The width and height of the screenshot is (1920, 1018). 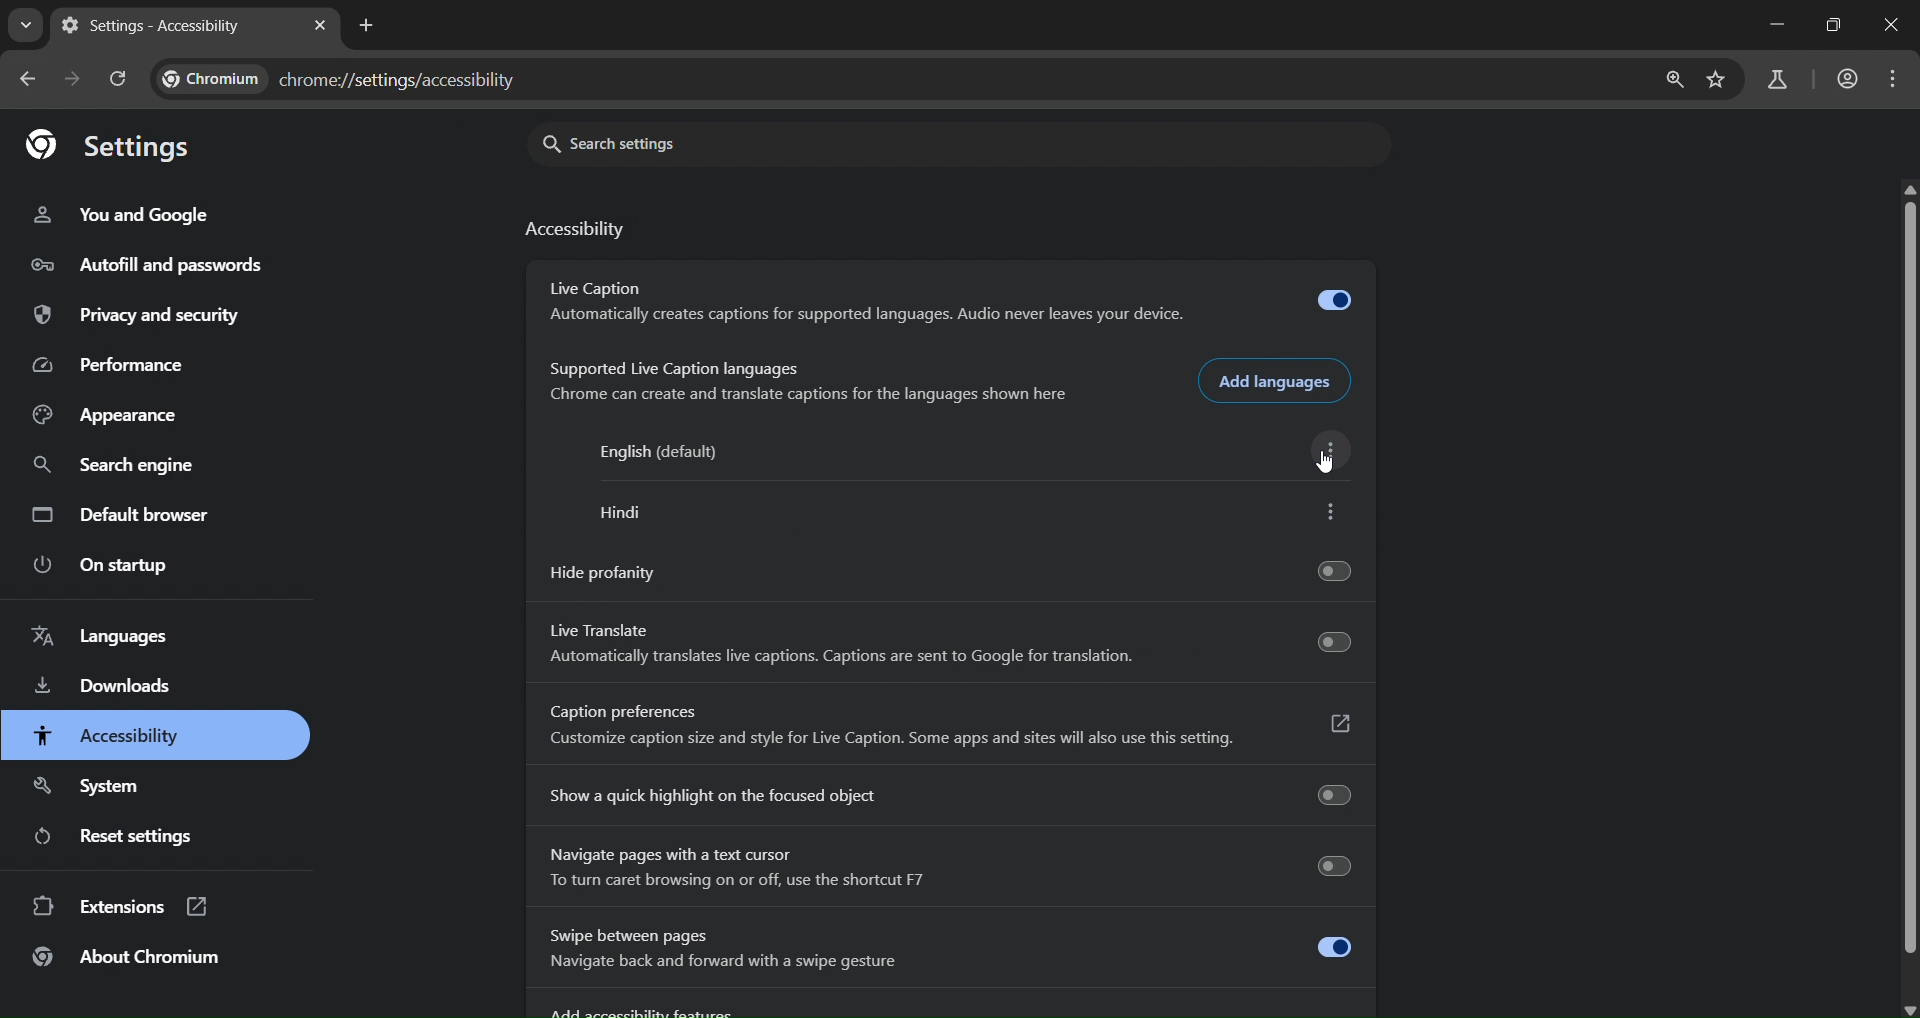 I want to click on accounts, so click(x=1843, y=79).